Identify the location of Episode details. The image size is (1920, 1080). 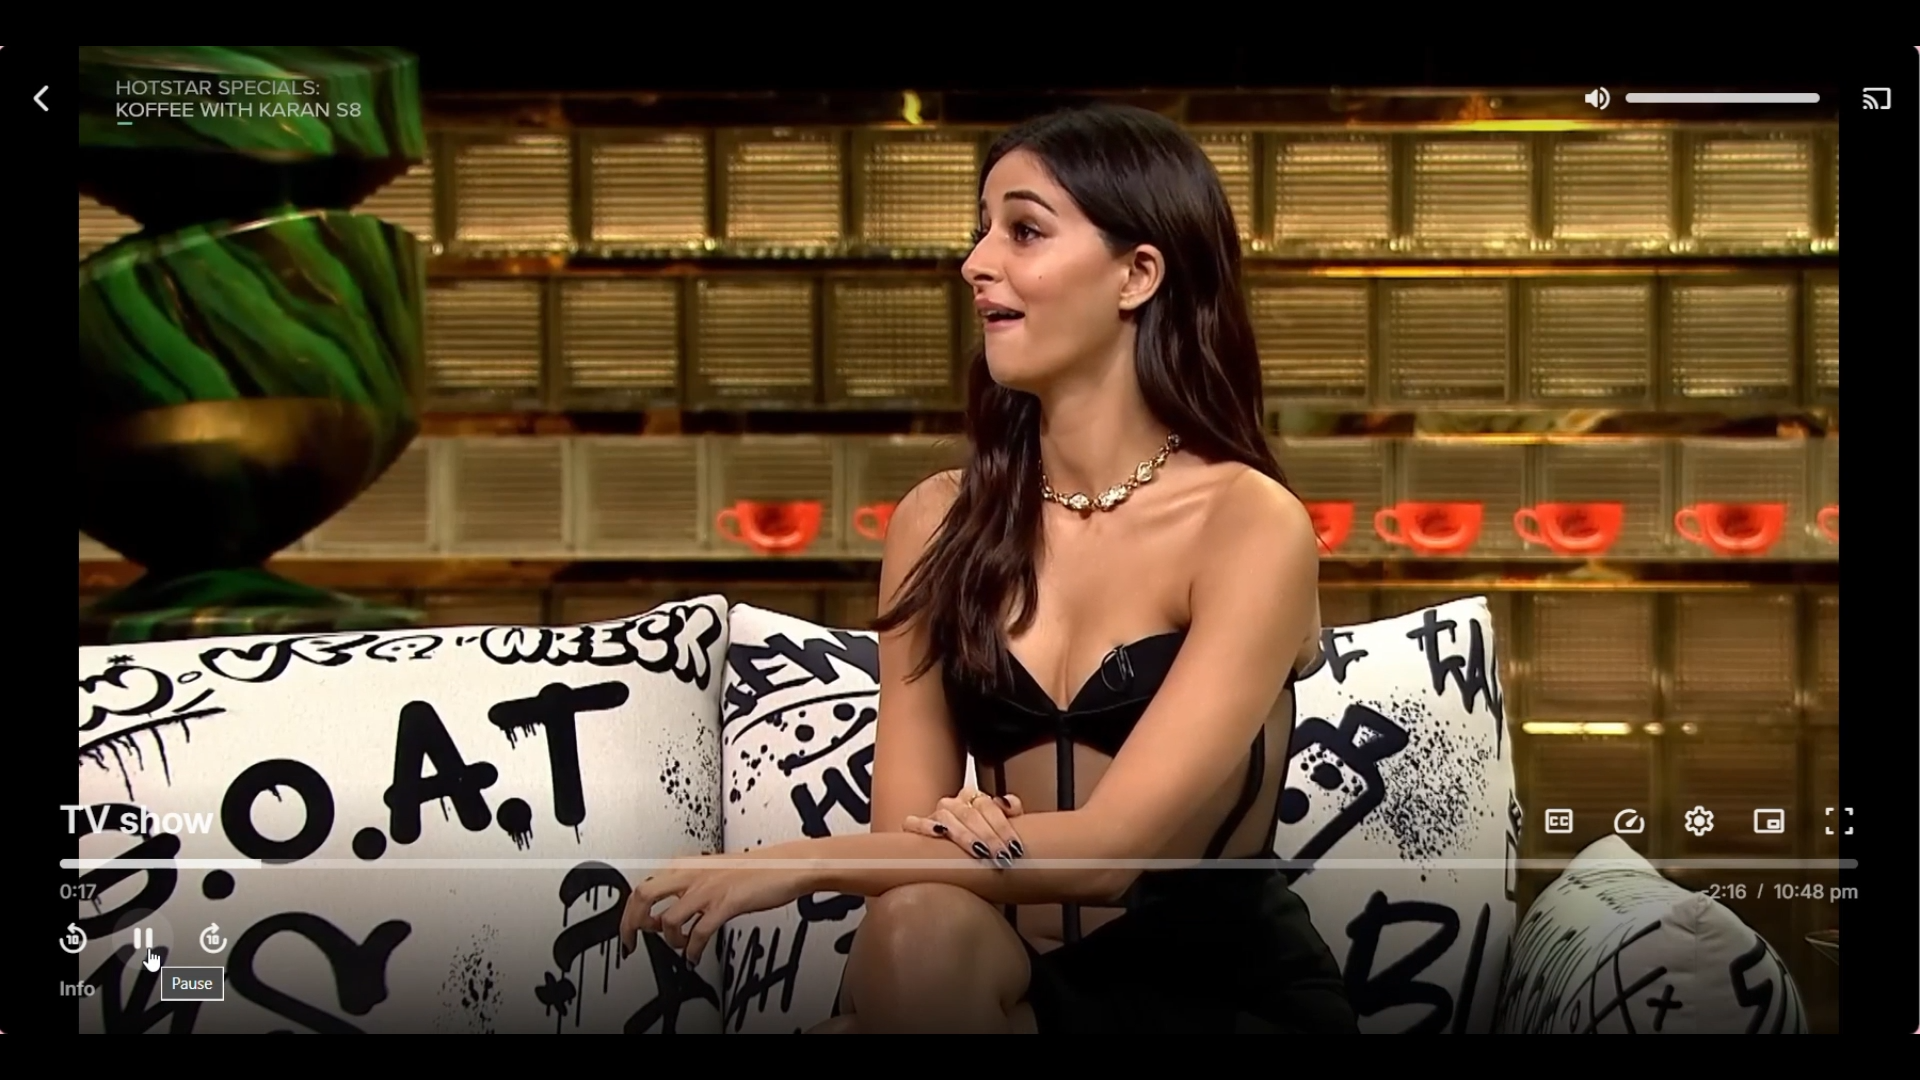
(240, 100).